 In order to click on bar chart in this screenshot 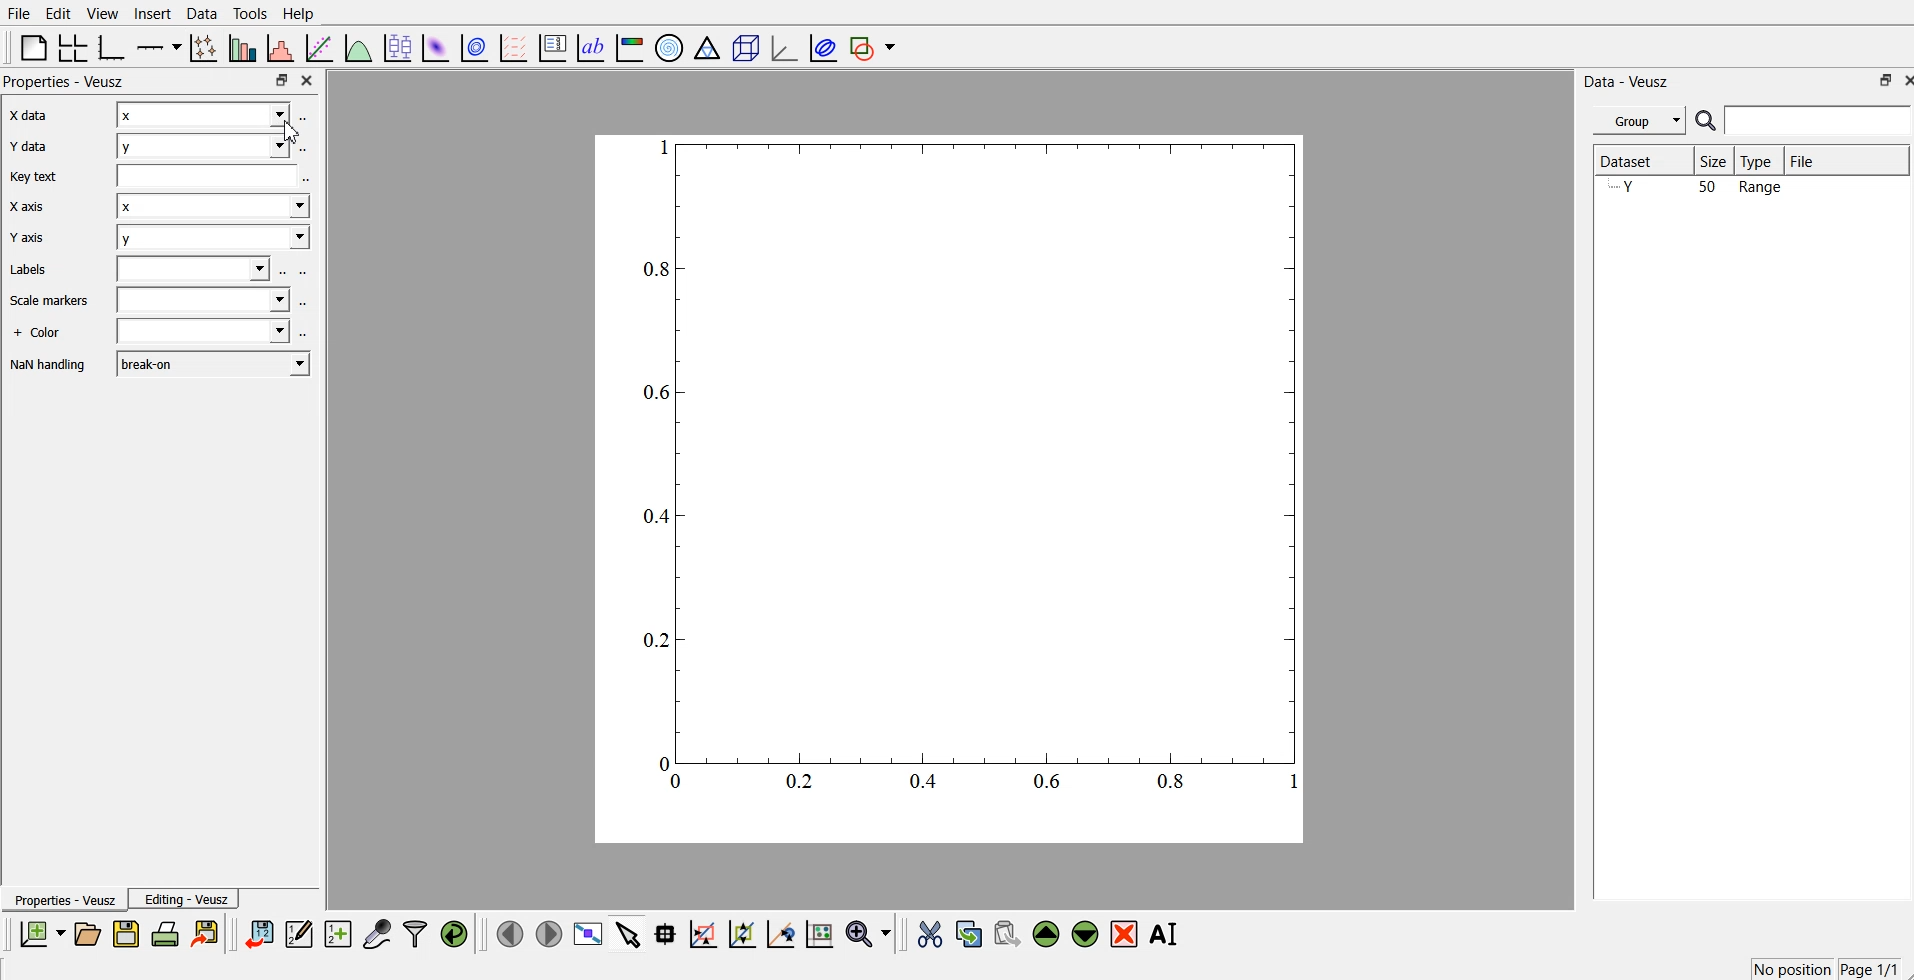, I will do `click(244, 46)`.